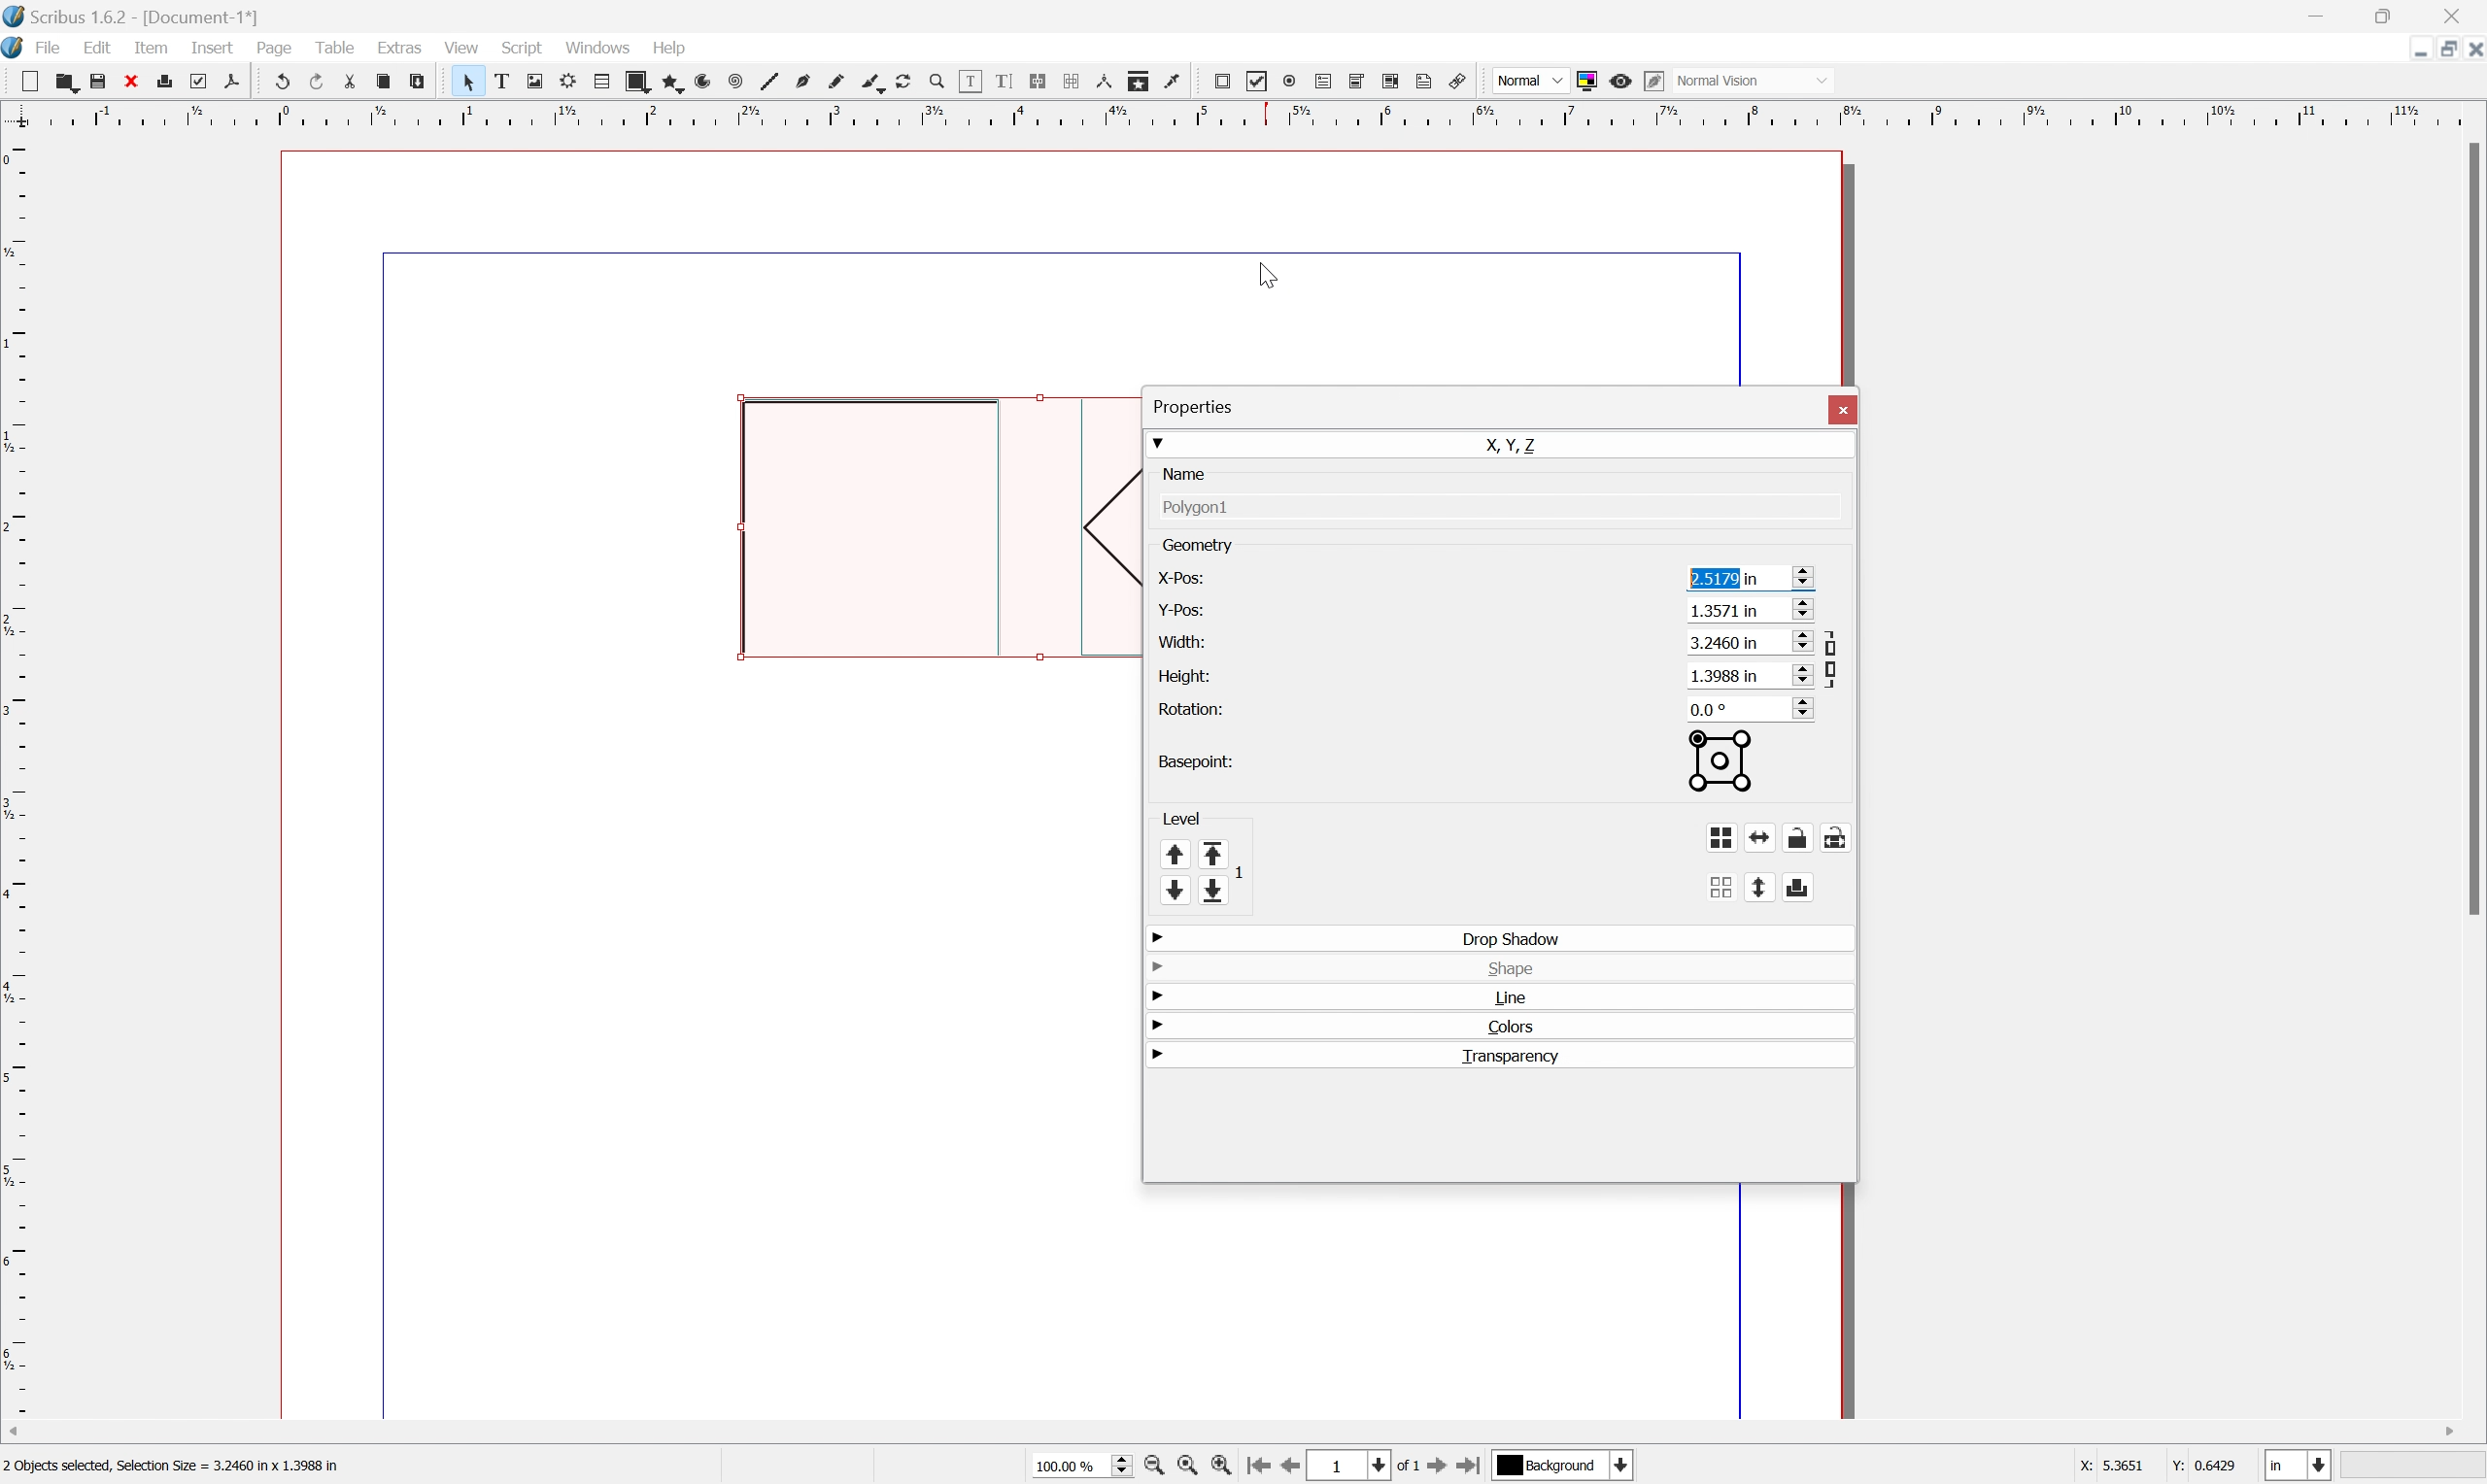  What do you see at coordinates (1589, 82) in the screenshot?
I see `Toggle color management system` at bounding box center [1589, 82].